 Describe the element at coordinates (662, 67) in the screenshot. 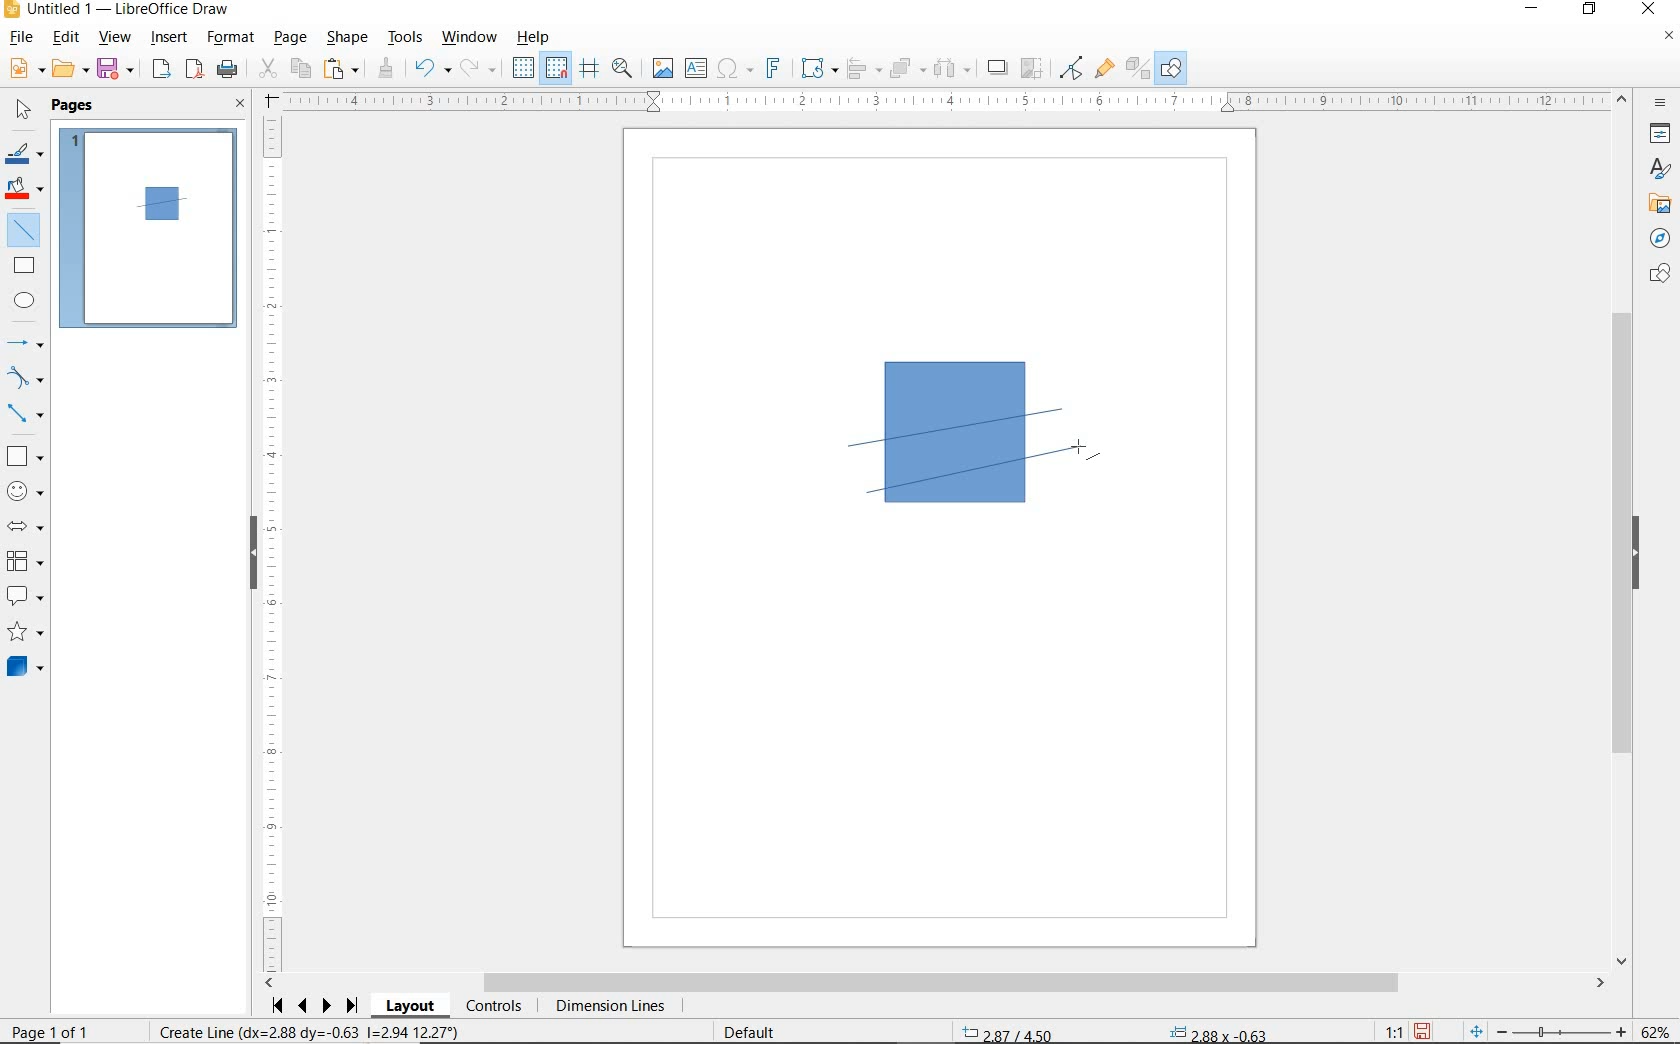

I see `IMAGE` at that location.